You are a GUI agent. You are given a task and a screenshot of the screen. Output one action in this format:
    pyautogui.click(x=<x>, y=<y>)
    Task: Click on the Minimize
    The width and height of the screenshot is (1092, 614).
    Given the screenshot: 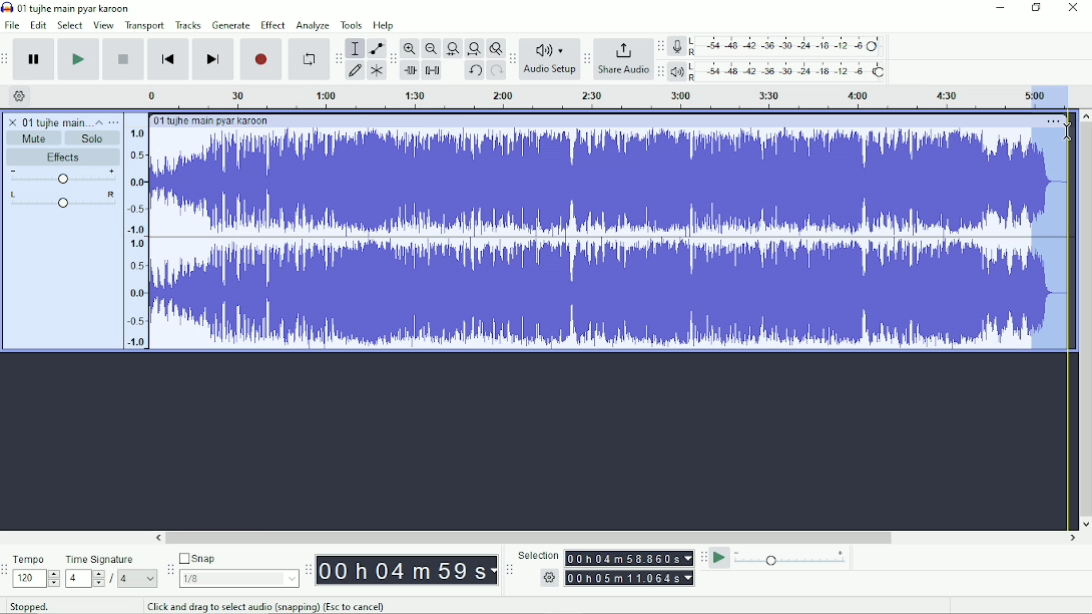 What is the action you would take?
    pyautogui.click(x=1001, y=7)
    